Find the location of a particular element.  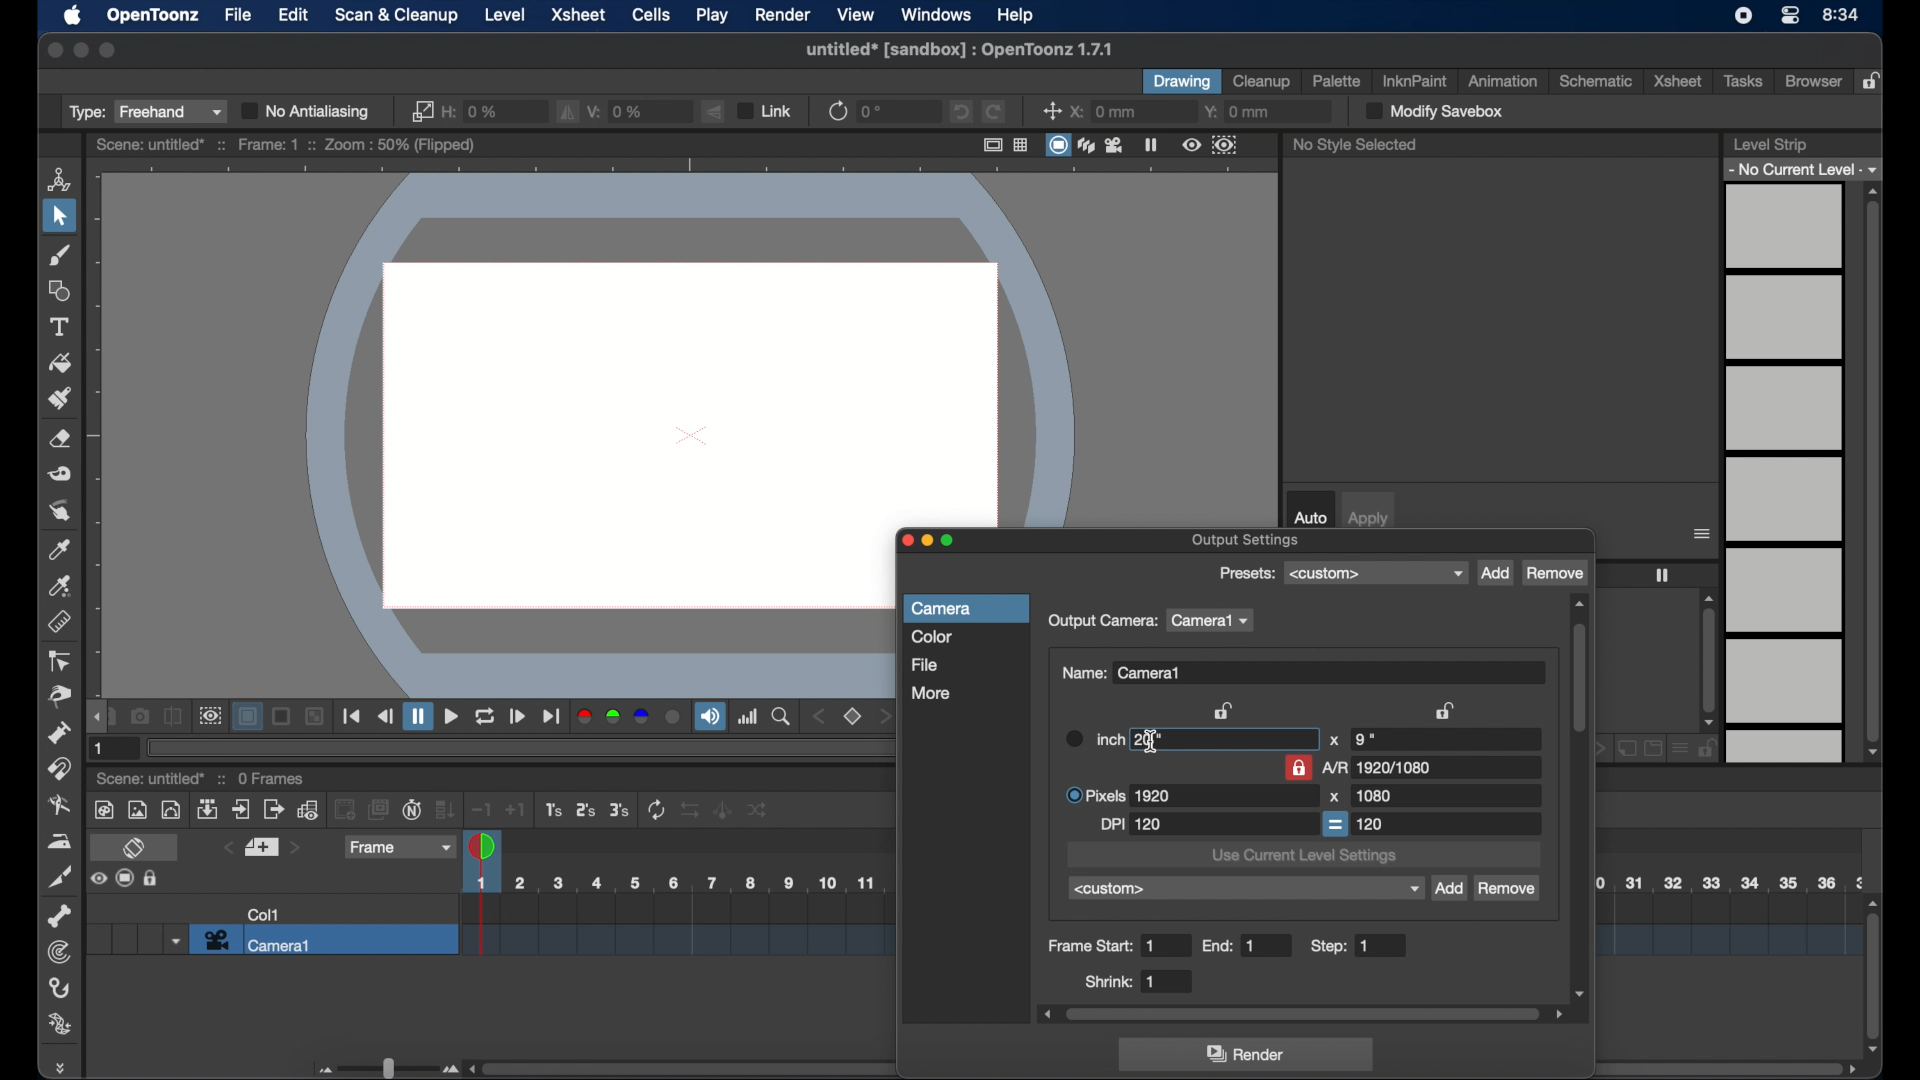

scroll box is located at coordinates (672, 1065).